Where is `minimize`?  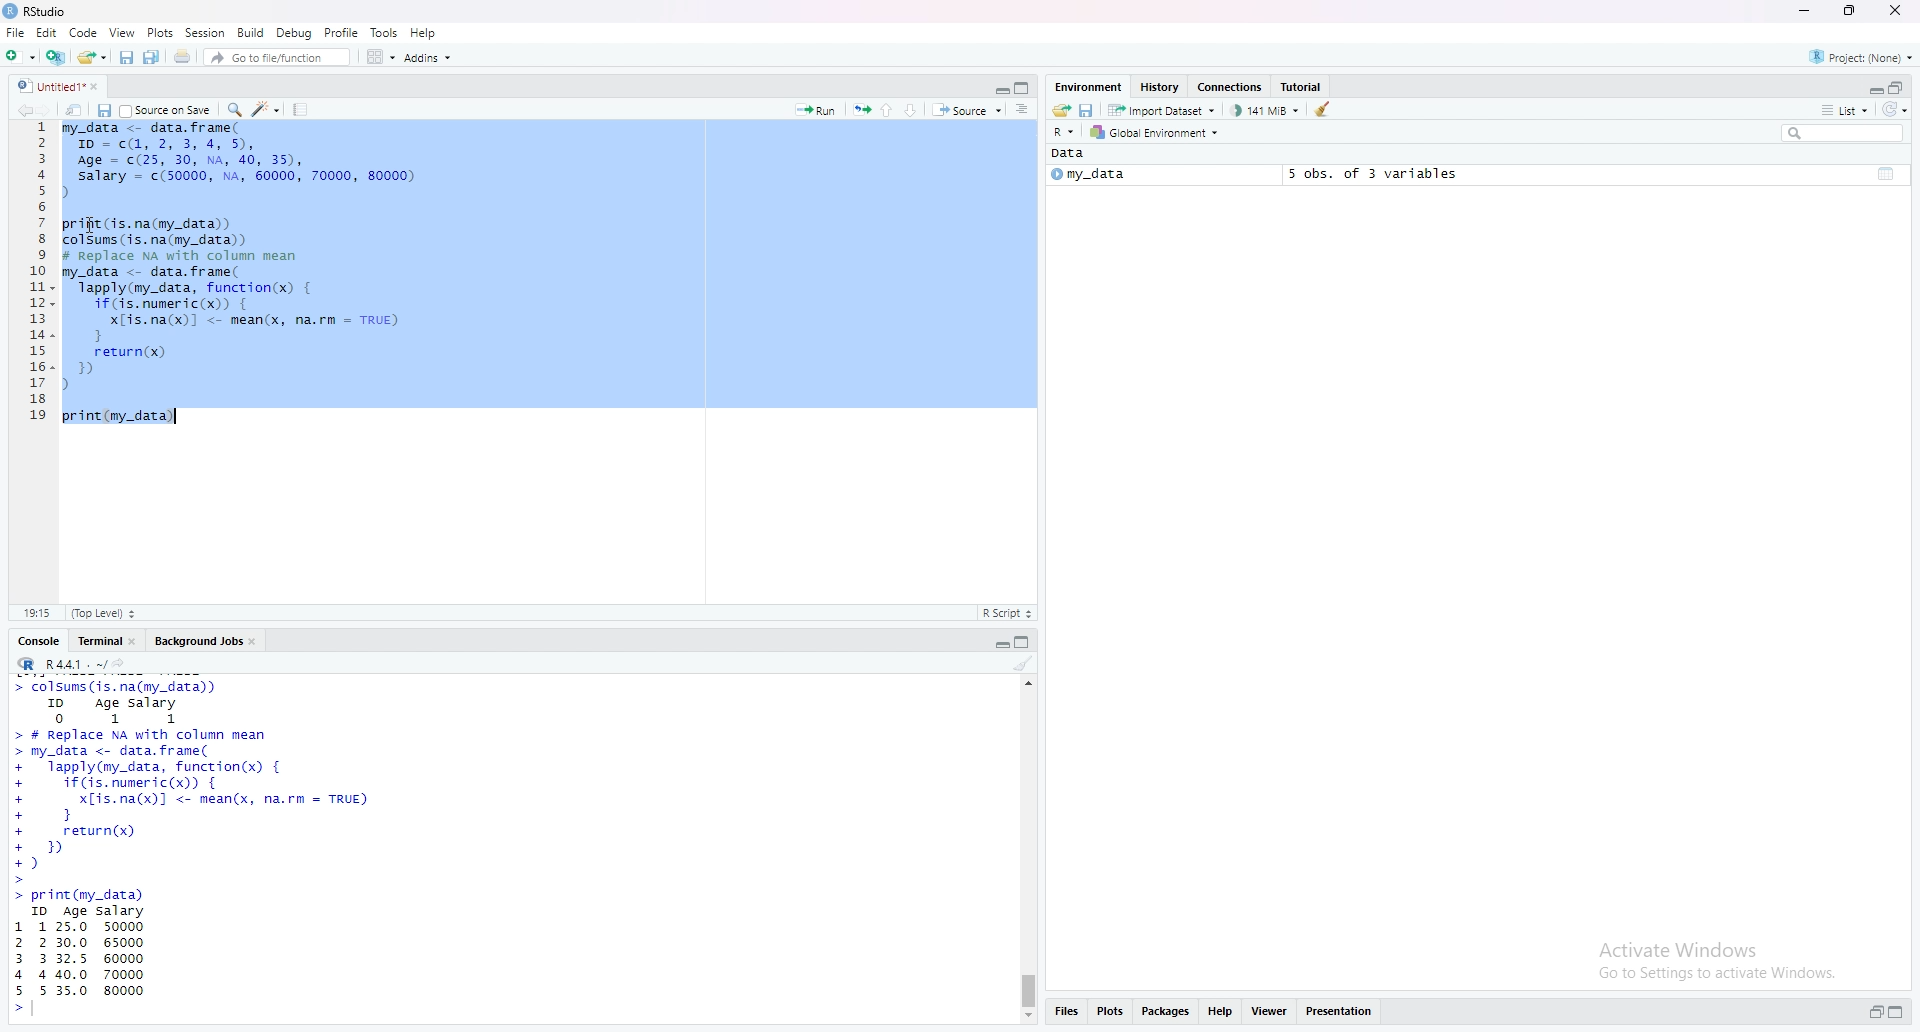
minimize is located at coordinates (1801, 12).